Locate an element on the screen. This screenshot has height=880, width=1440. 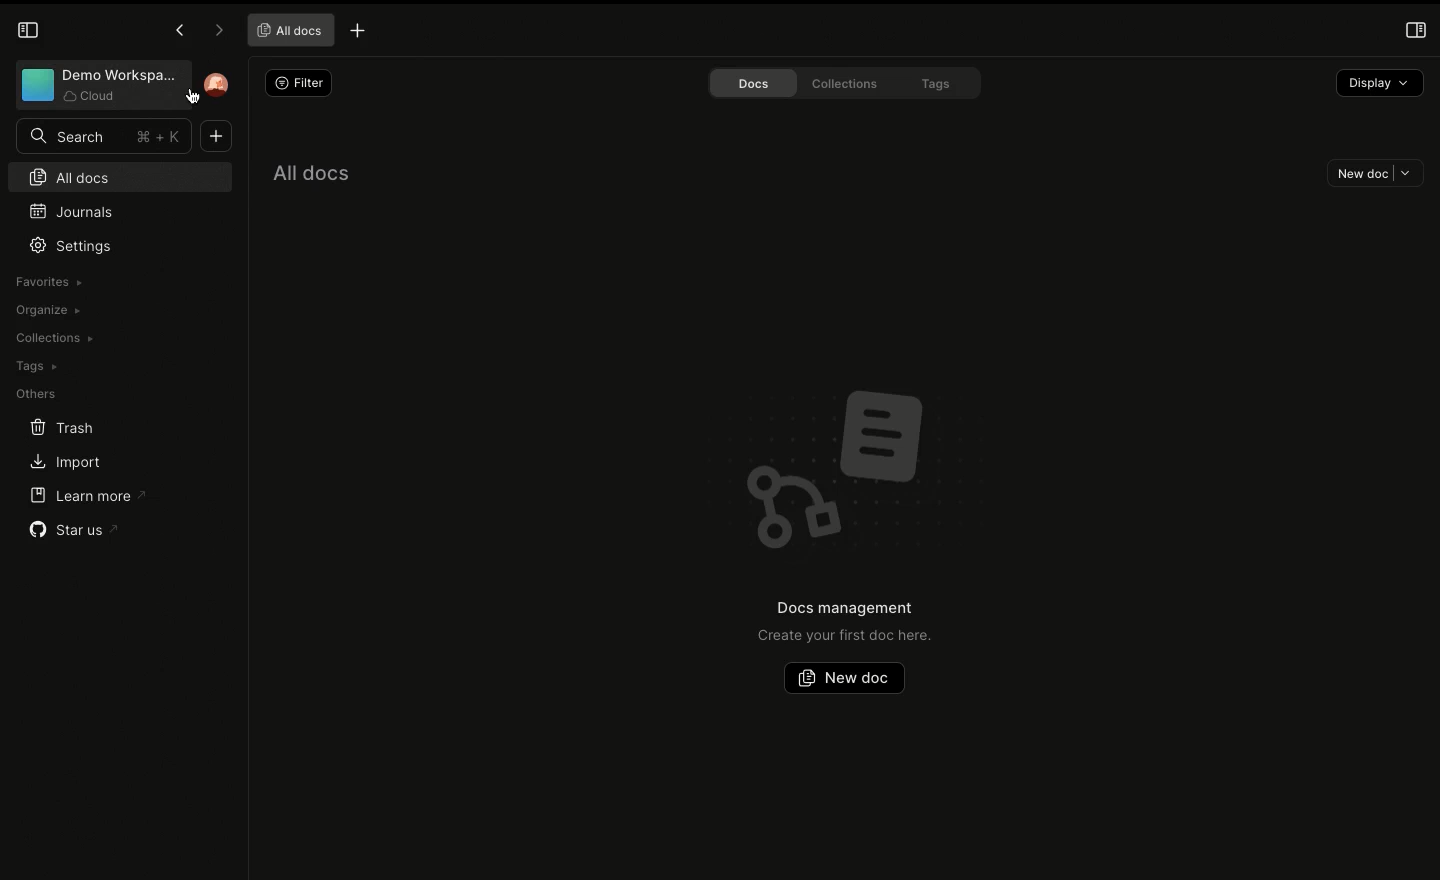
Display is located at coordinates (1378, 80).